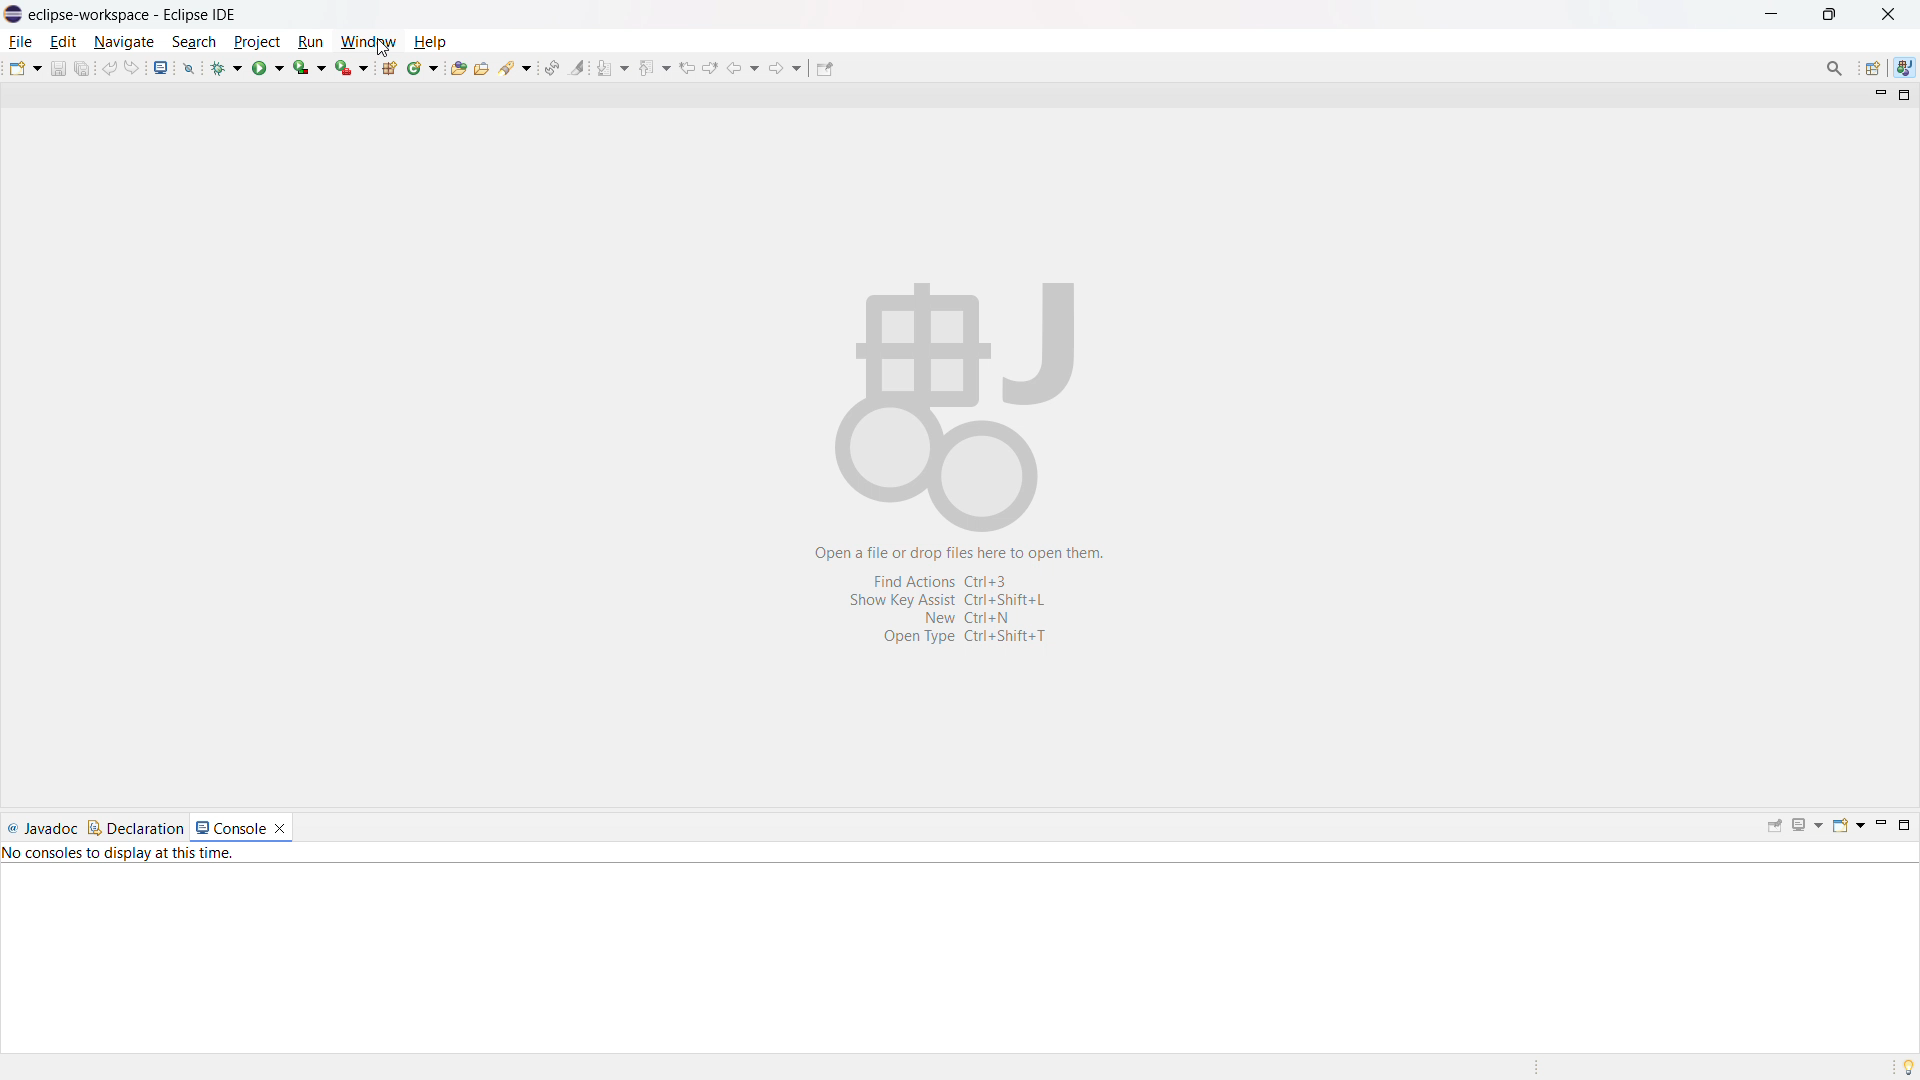  What do you see at coordinates (22, 41) in the screenshot?
I see `file` at bounding box center [22, 41].